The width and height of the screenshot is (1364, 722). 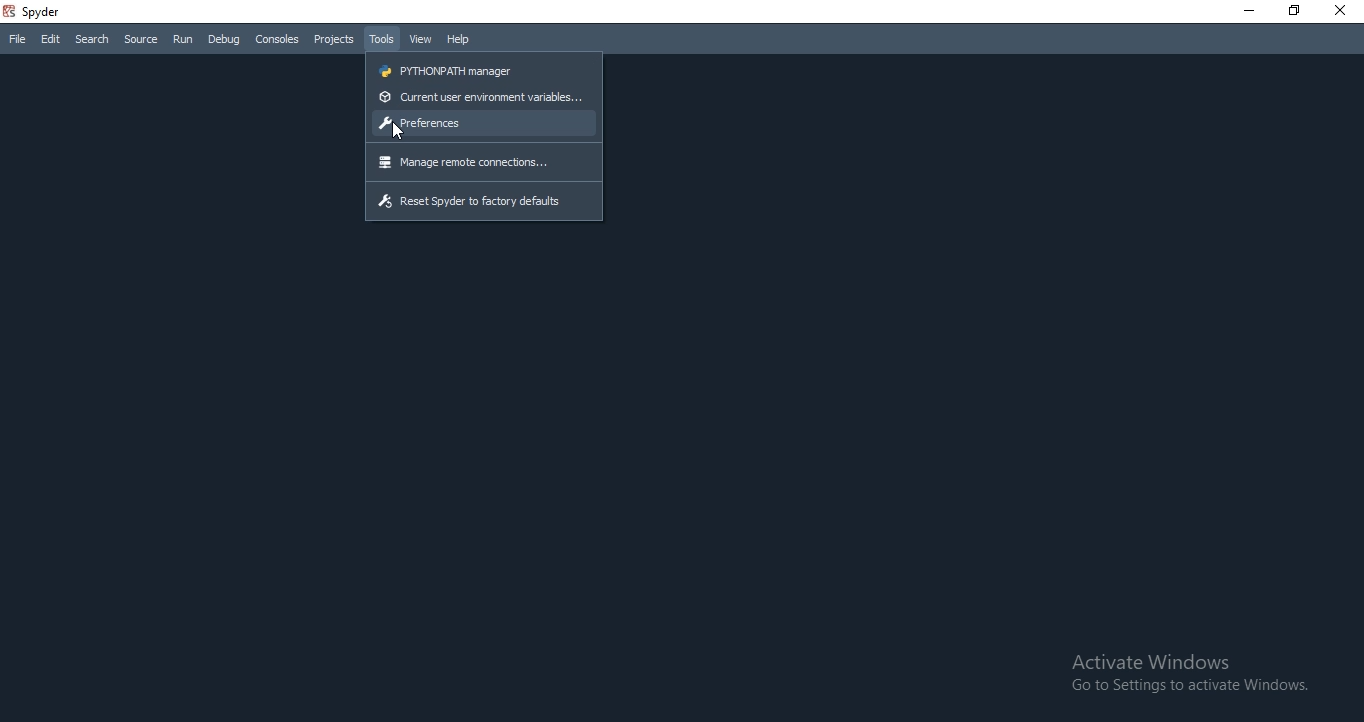 What do you see at coordinates (1244, 11) in the screenshot?
I see `Minimise` at bounding box center [1244, 11].